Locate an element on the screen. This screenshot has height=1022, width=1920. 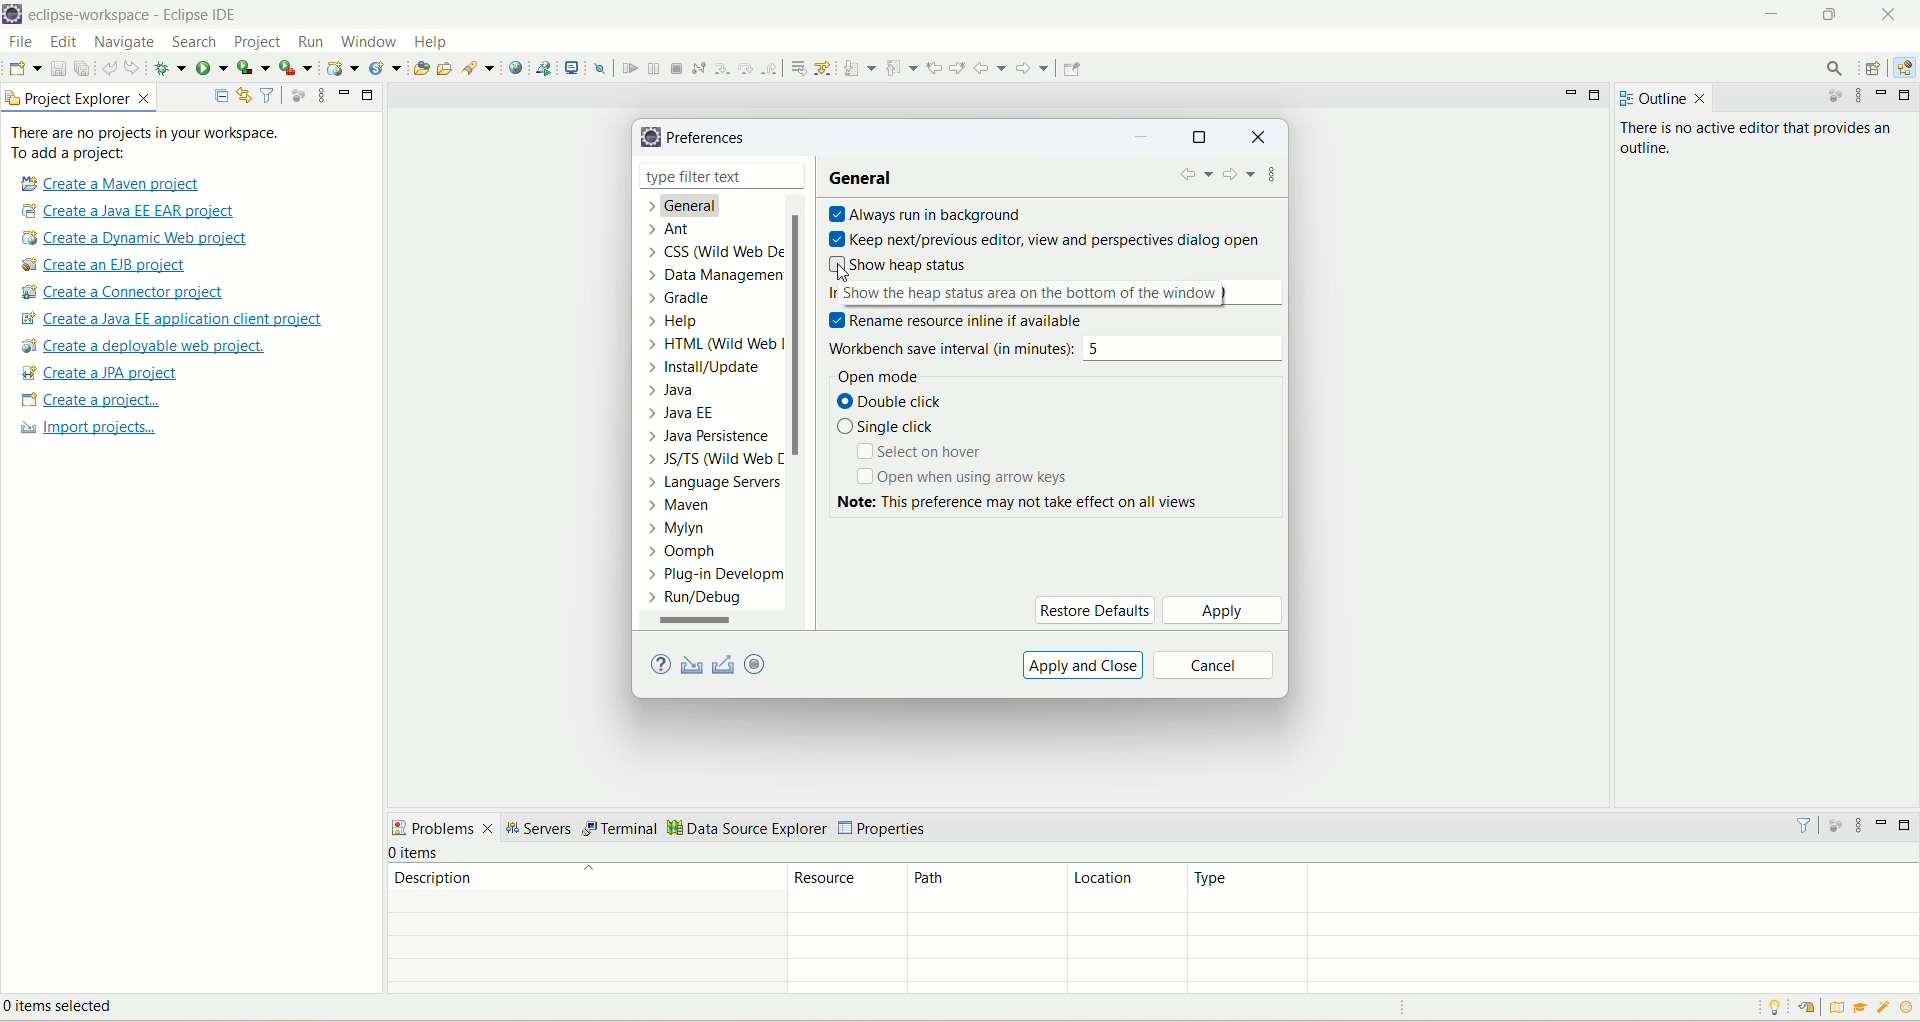
properties is located at coordinates (885, 829).